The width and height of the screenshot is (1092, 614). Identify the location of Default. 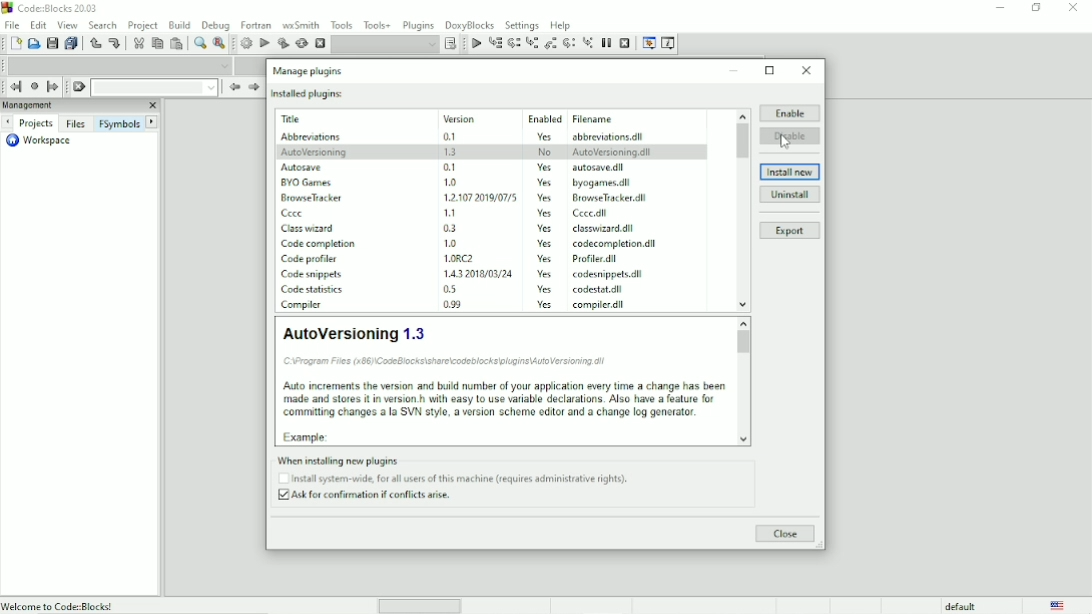
(950, 606).